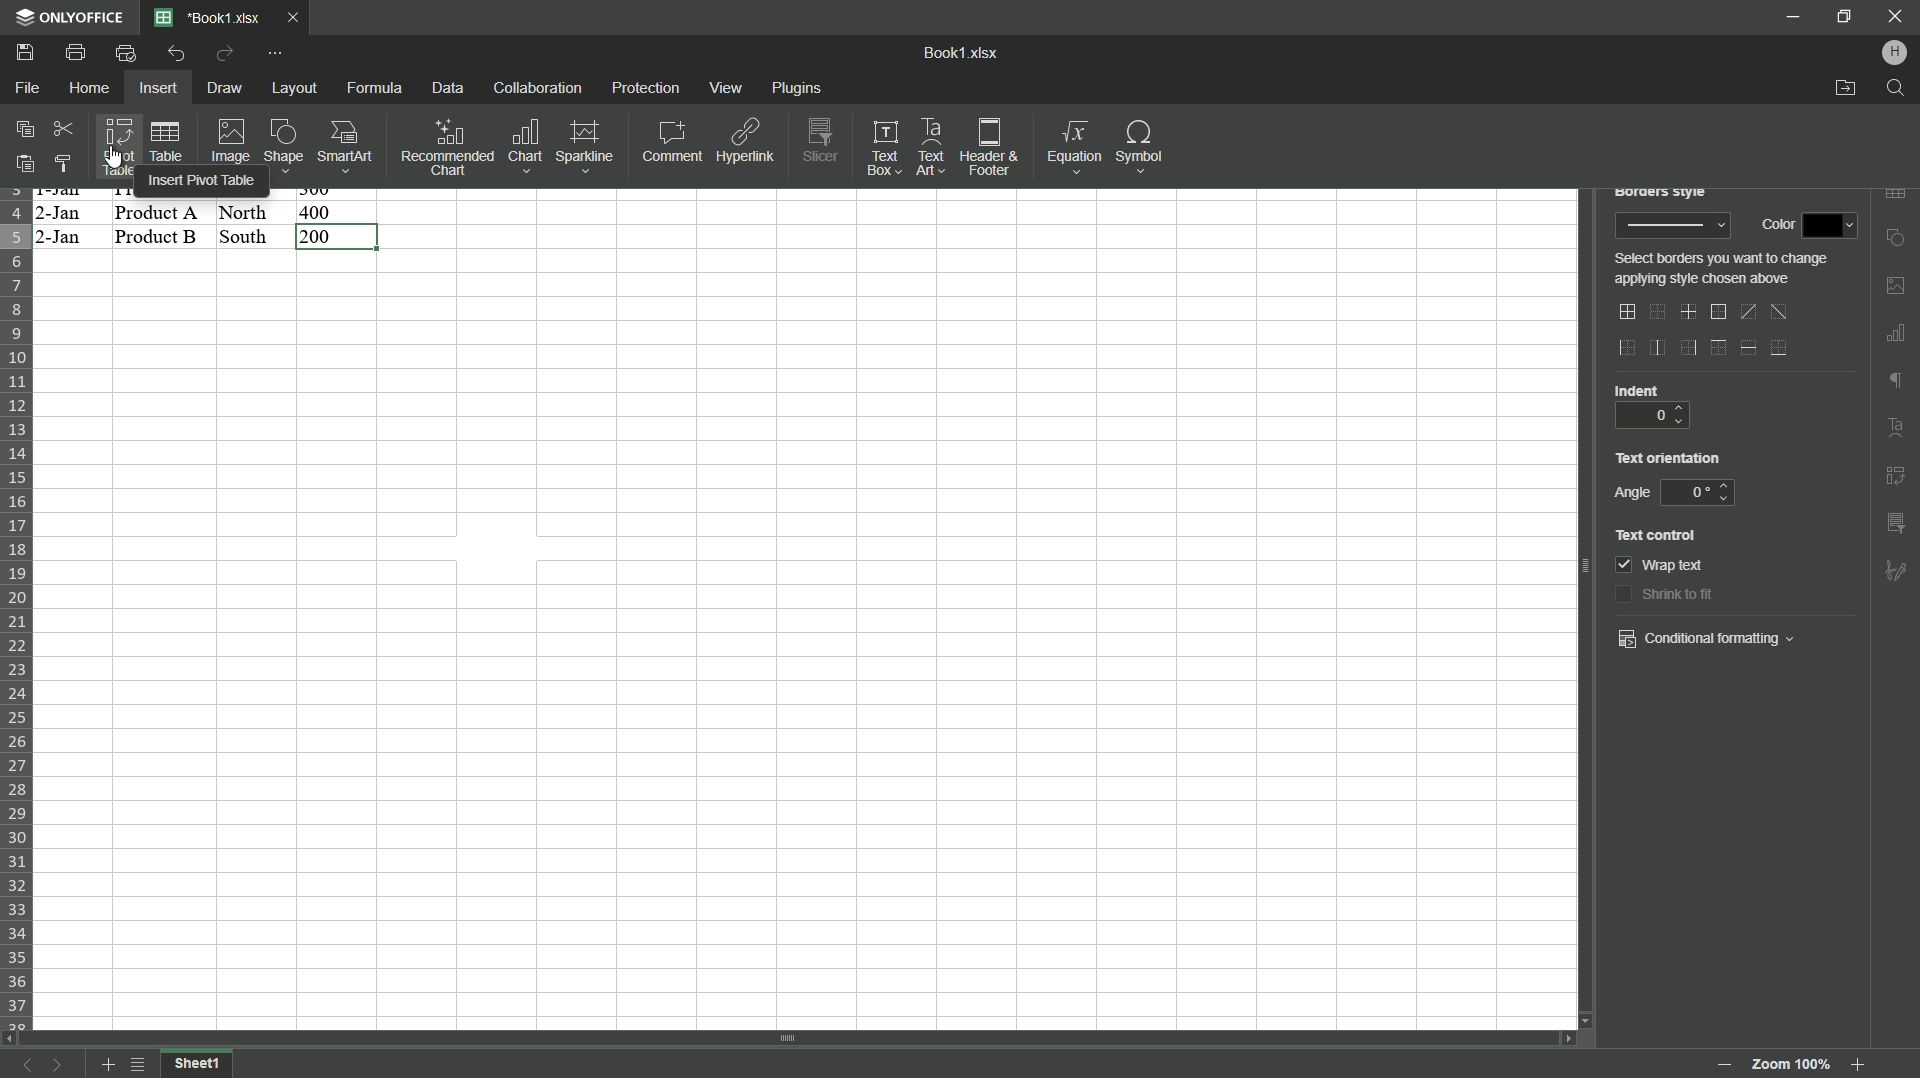  What do you see at coordinates (25, 1068) in the screenshot?
I see `previous sheet` at bounding box center [25, 1068].